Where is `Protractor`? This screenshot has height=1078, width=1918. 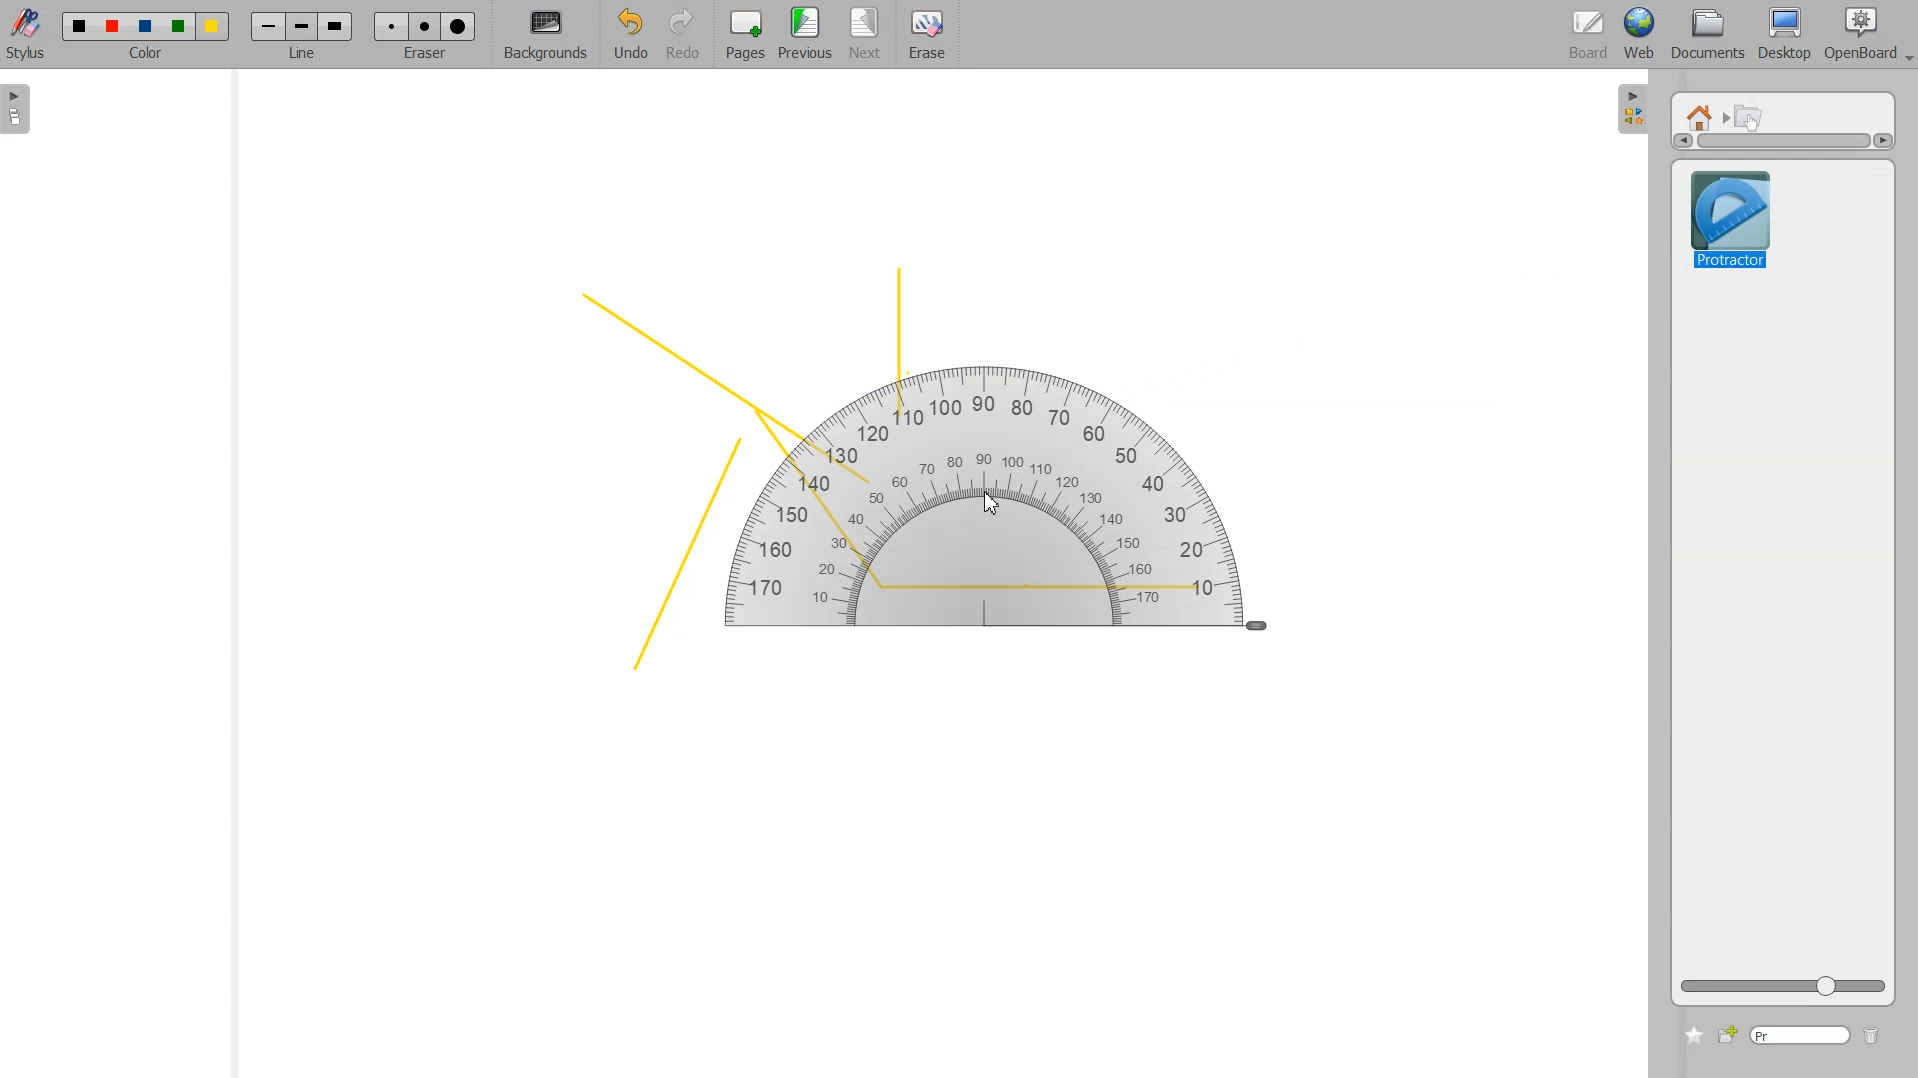 Protractor is located at coordinates (1733, 224).